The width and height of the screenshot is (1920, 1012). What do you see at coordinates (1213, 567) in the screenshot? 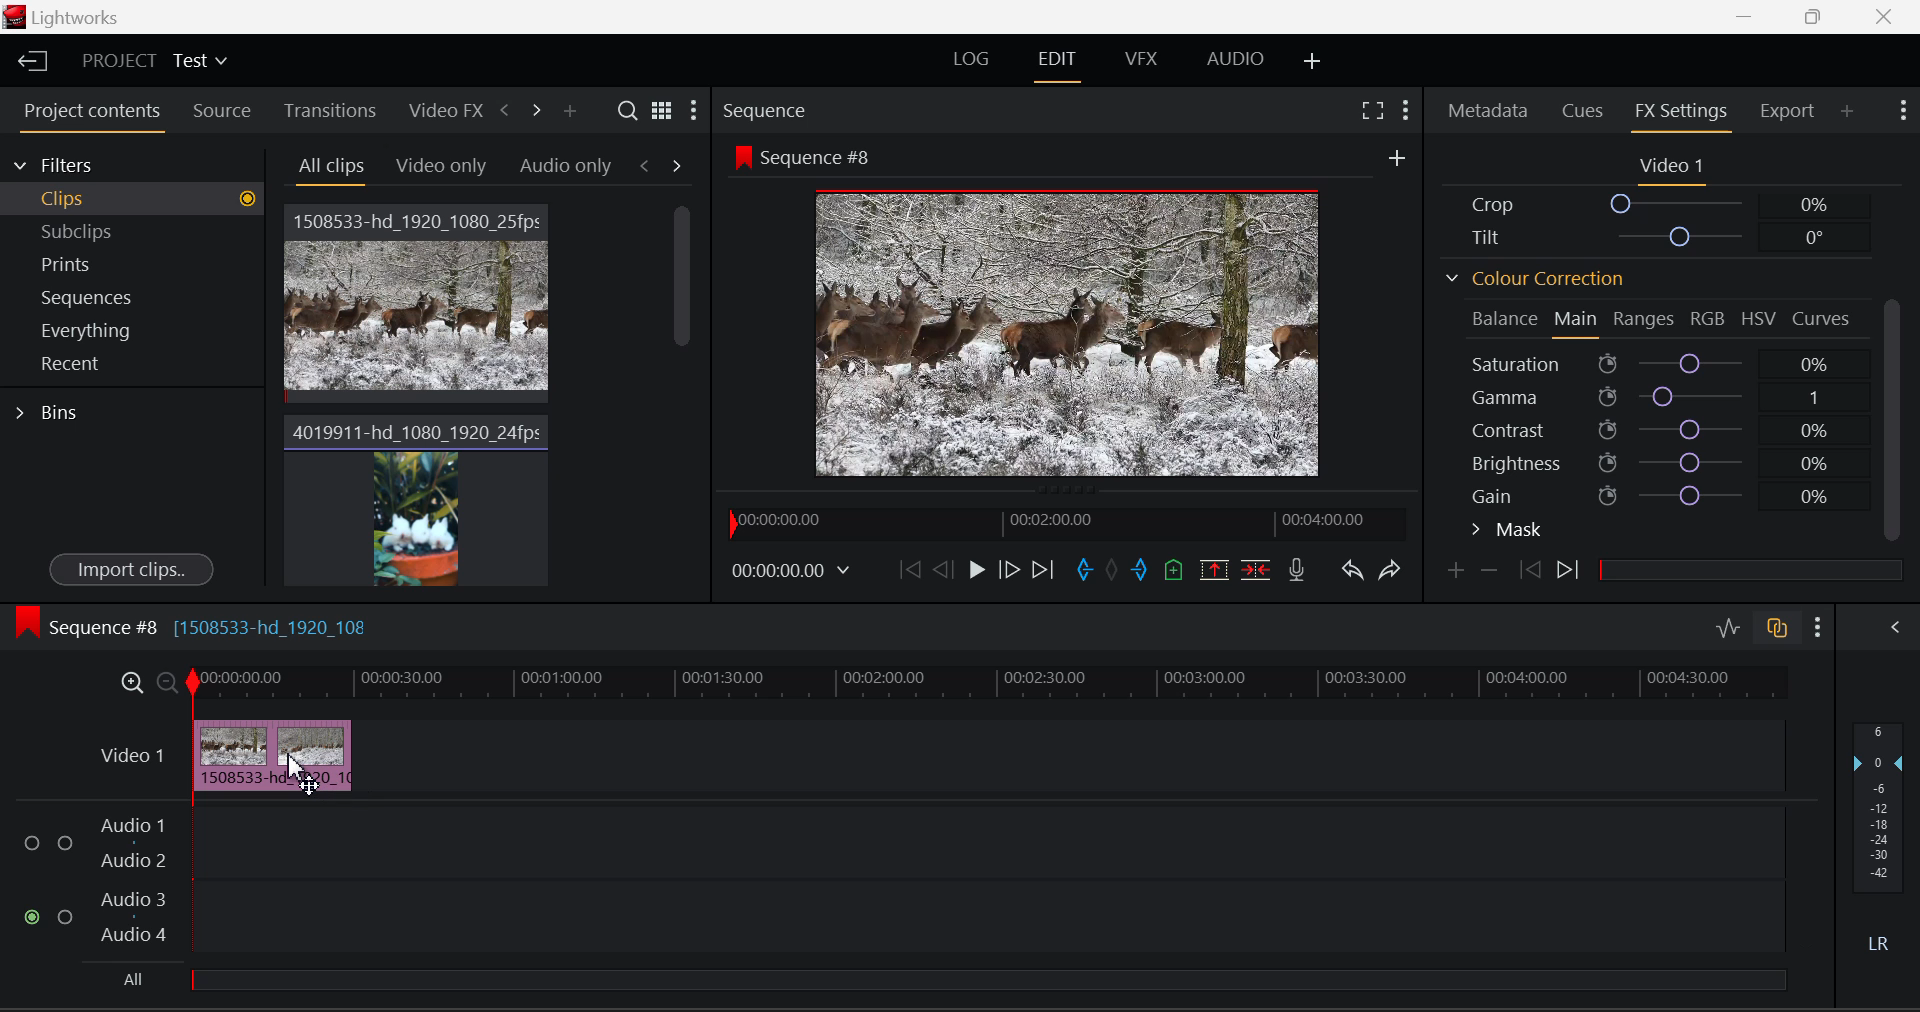
I see `Remove marked section` at bounding box center [1213, 567].